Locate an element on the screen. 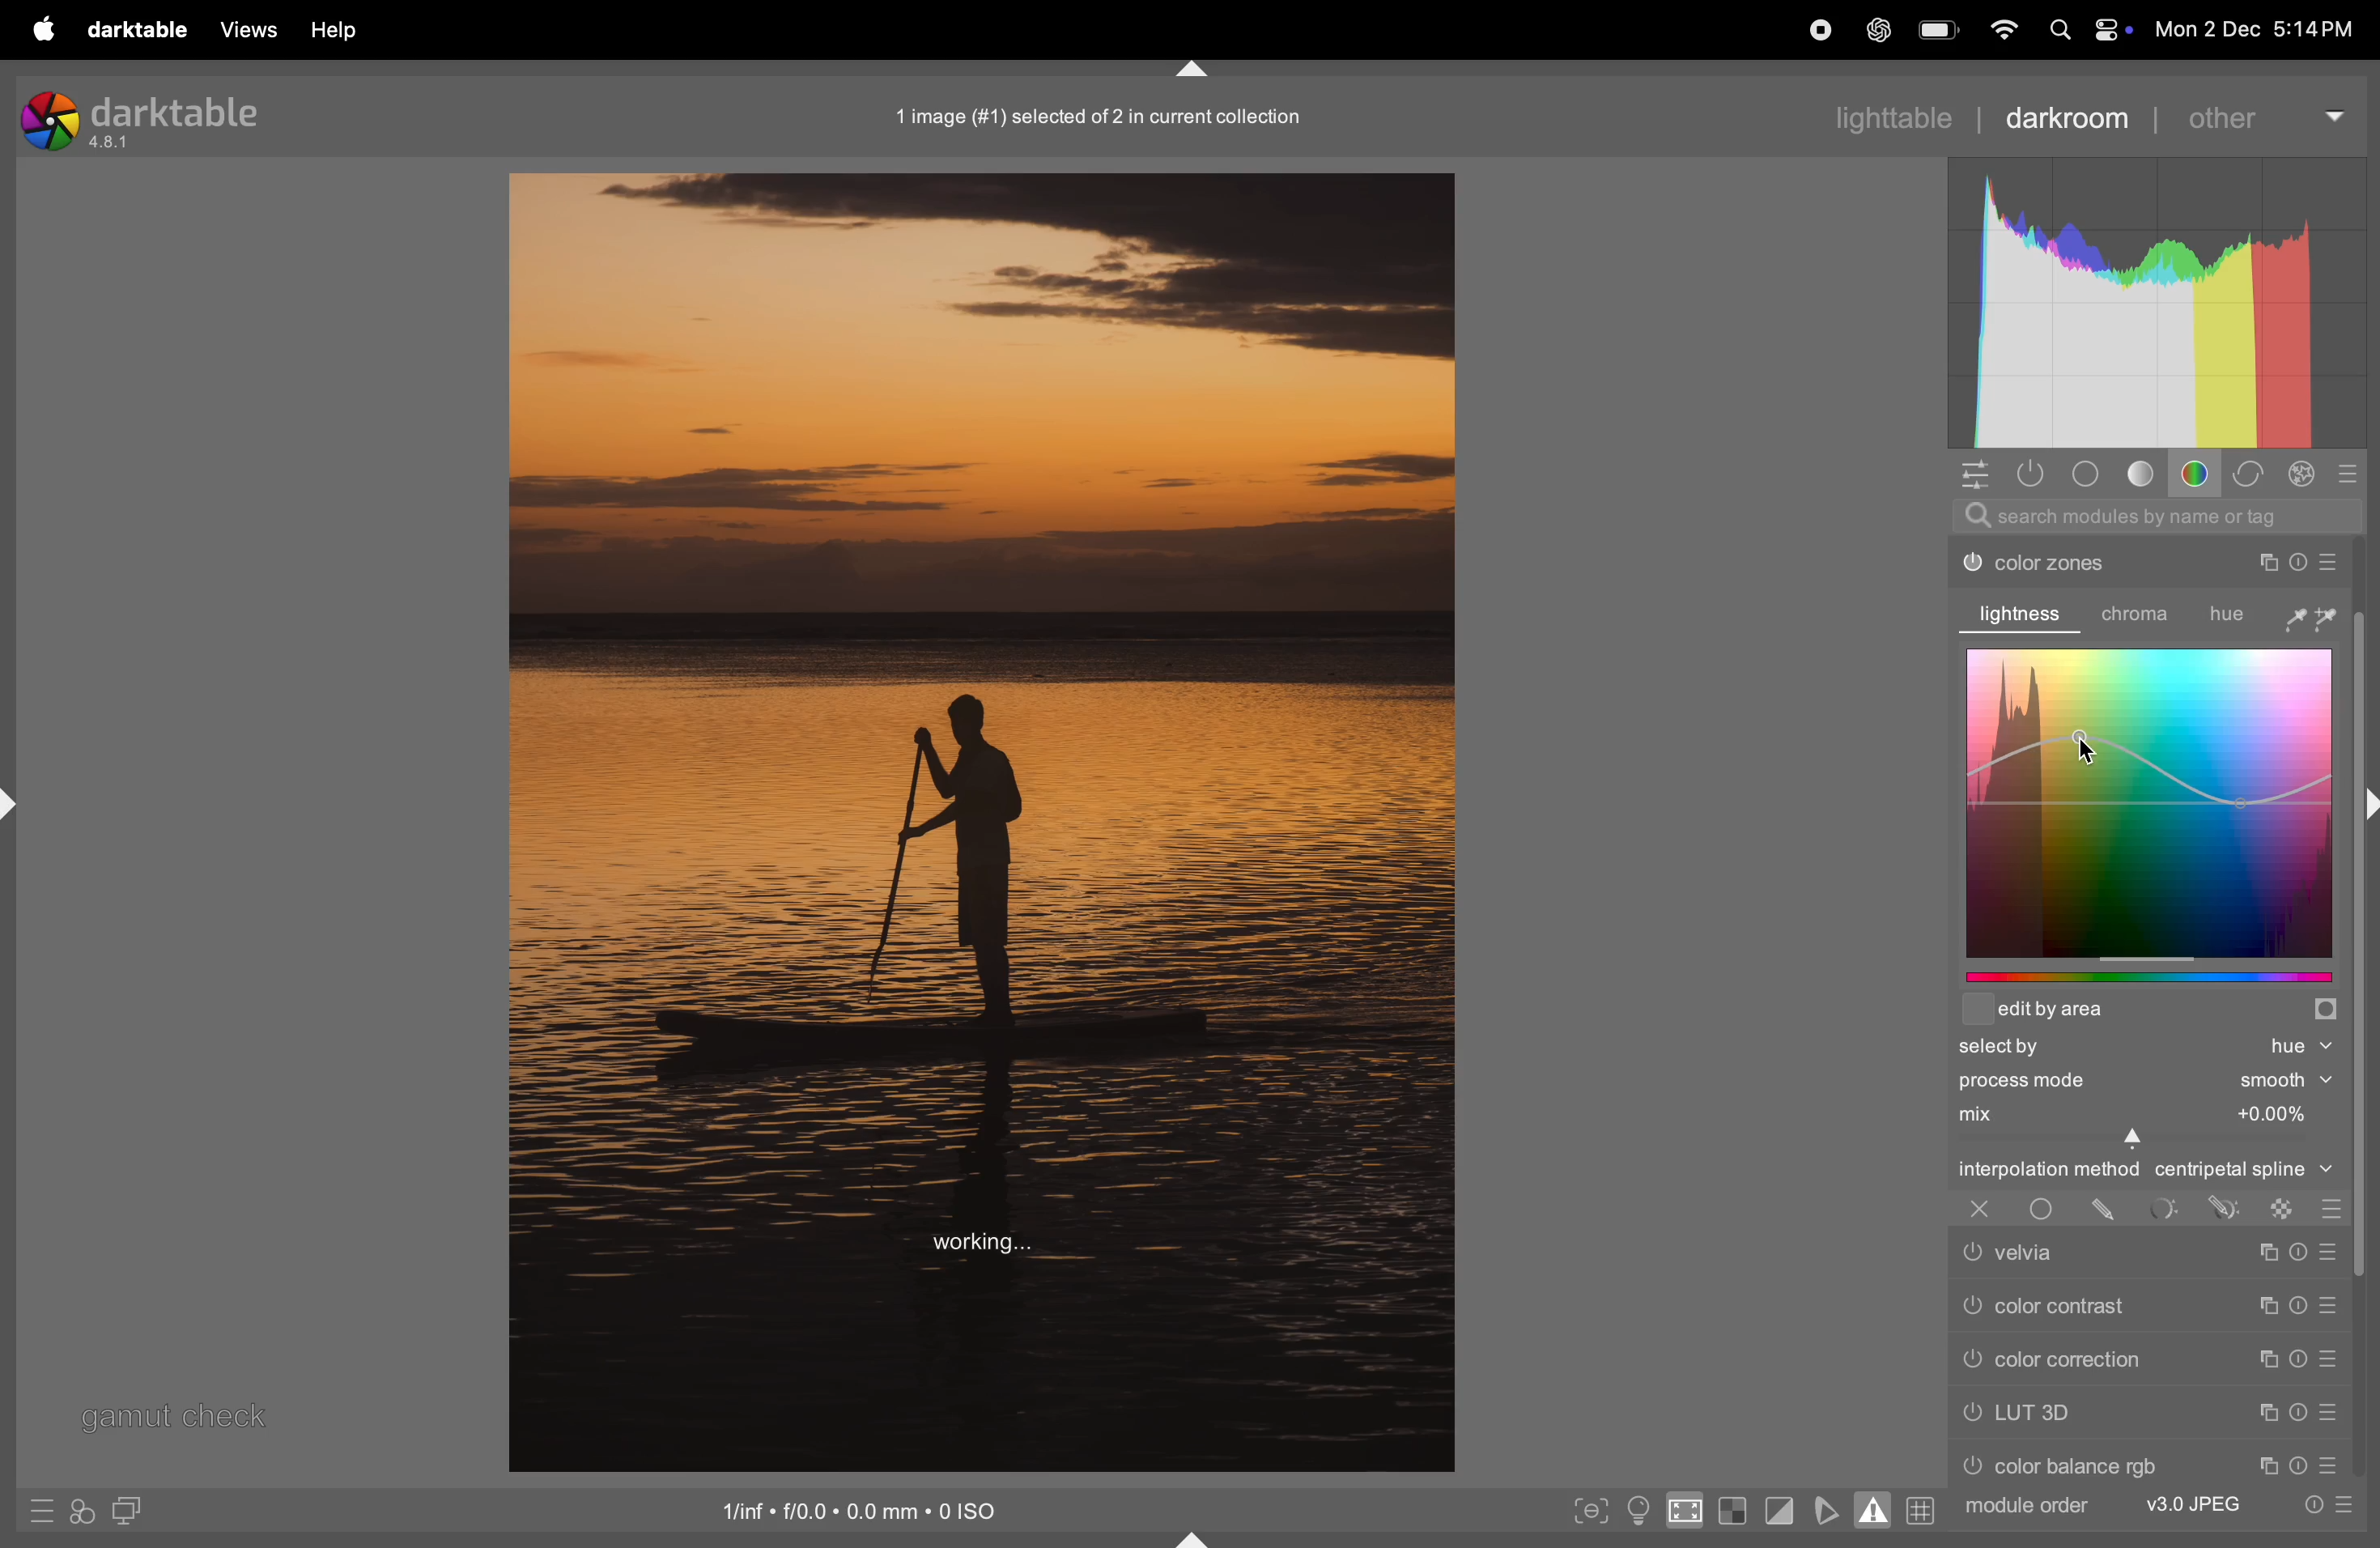  color zones is located at coordinates (2086, 562).